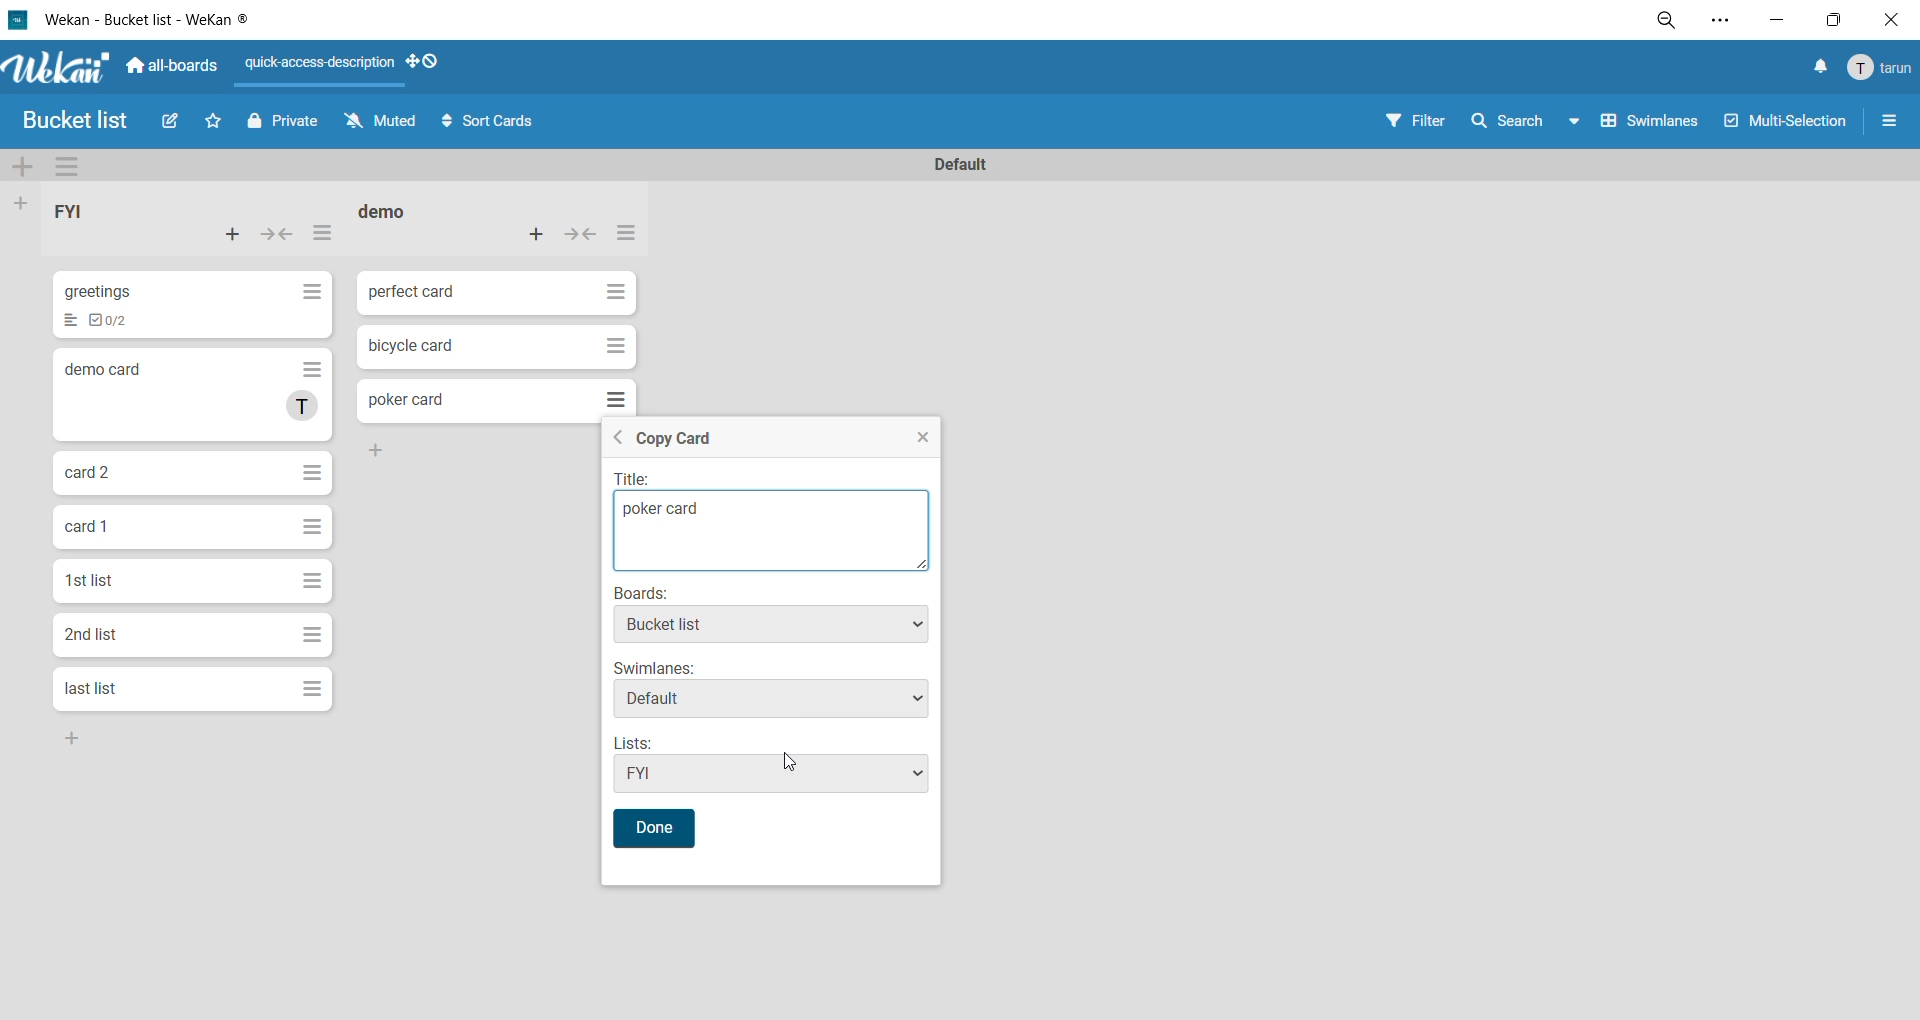  What do you see at coordinates (309, 525) in the screenshot?
I see `Hamburger` at bounding box center [309, 525].